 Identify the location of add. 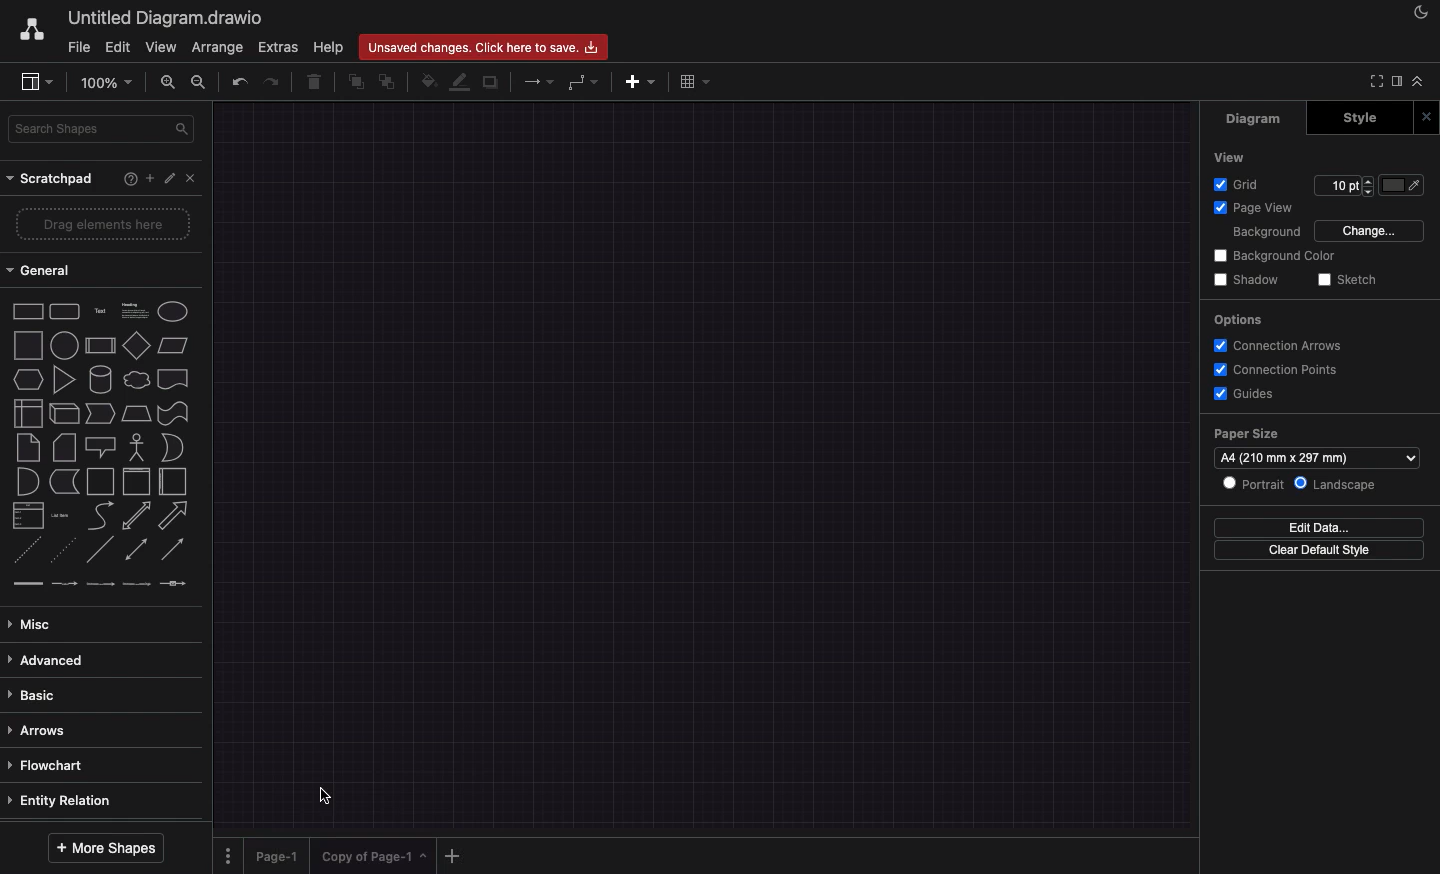
(453, 855).